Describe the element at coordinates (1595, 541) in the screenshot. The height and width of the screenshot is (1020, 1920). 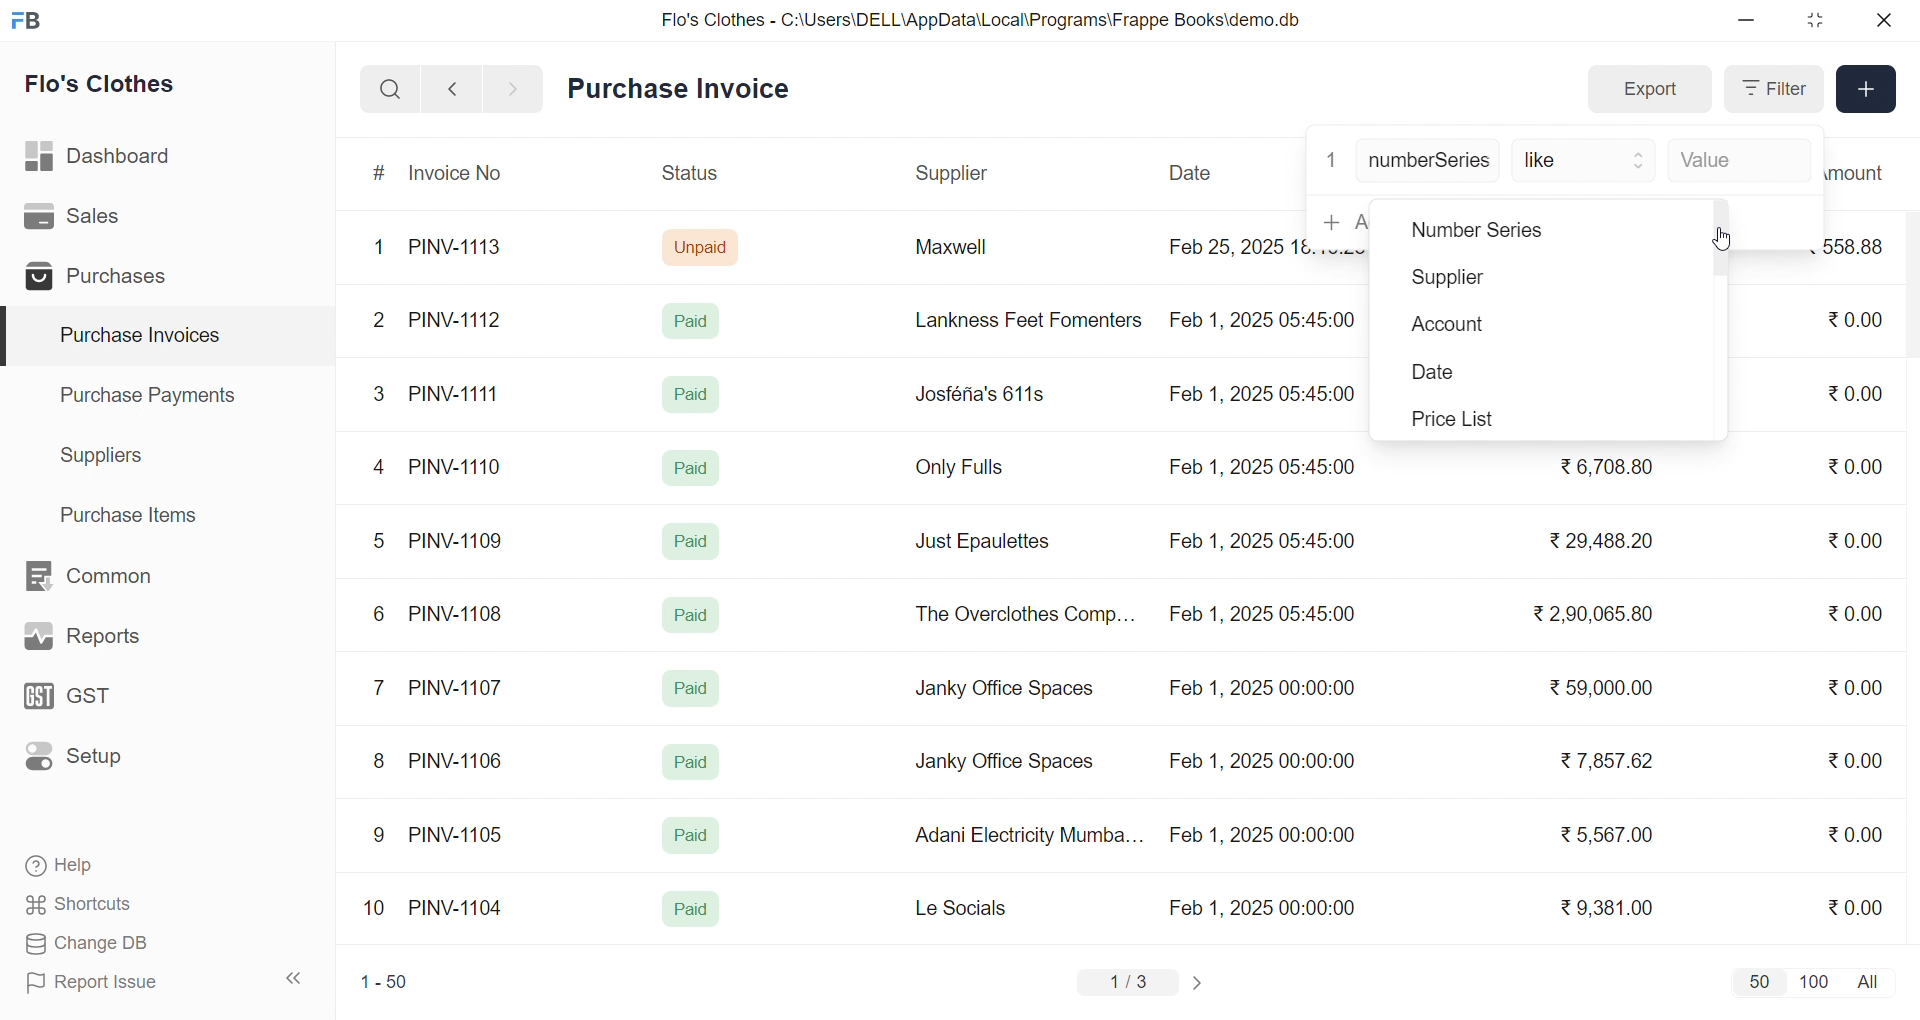
I see `₹29,488.20` at that location.